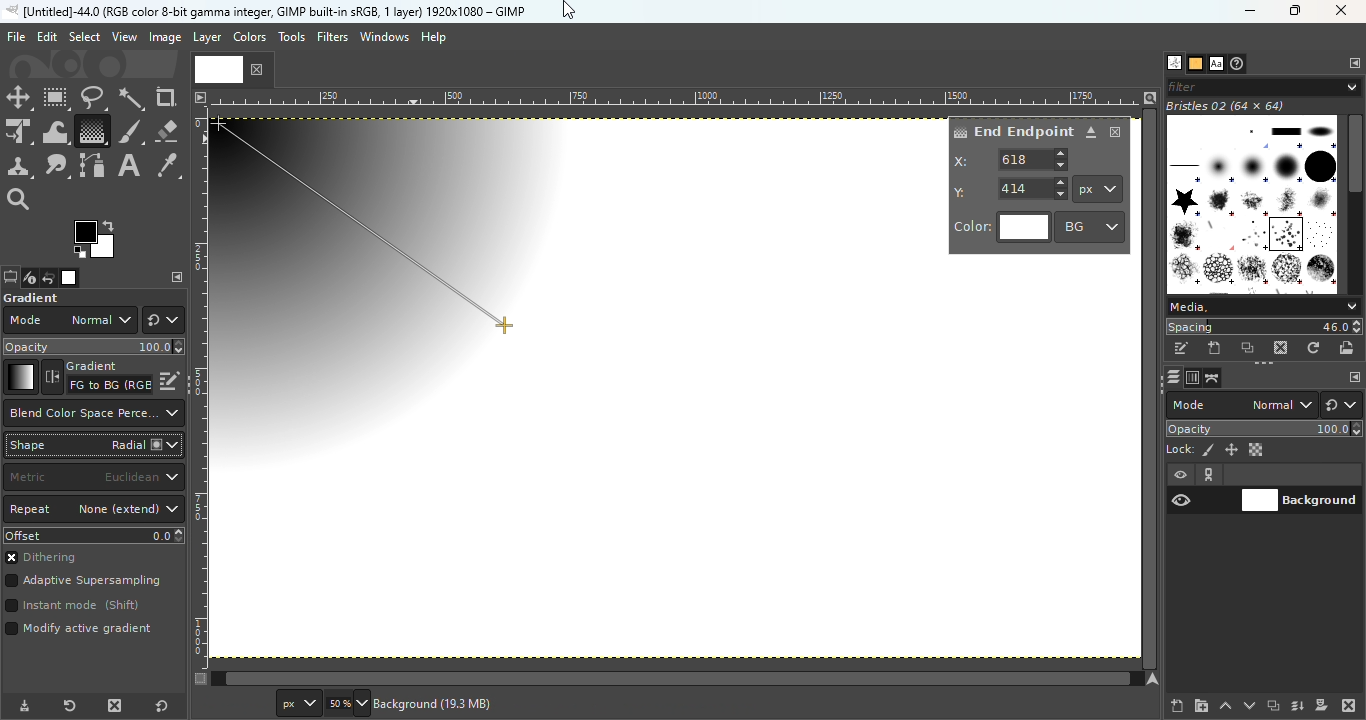  I want to click on Horizontal scroll bar, so click(1152, 389).